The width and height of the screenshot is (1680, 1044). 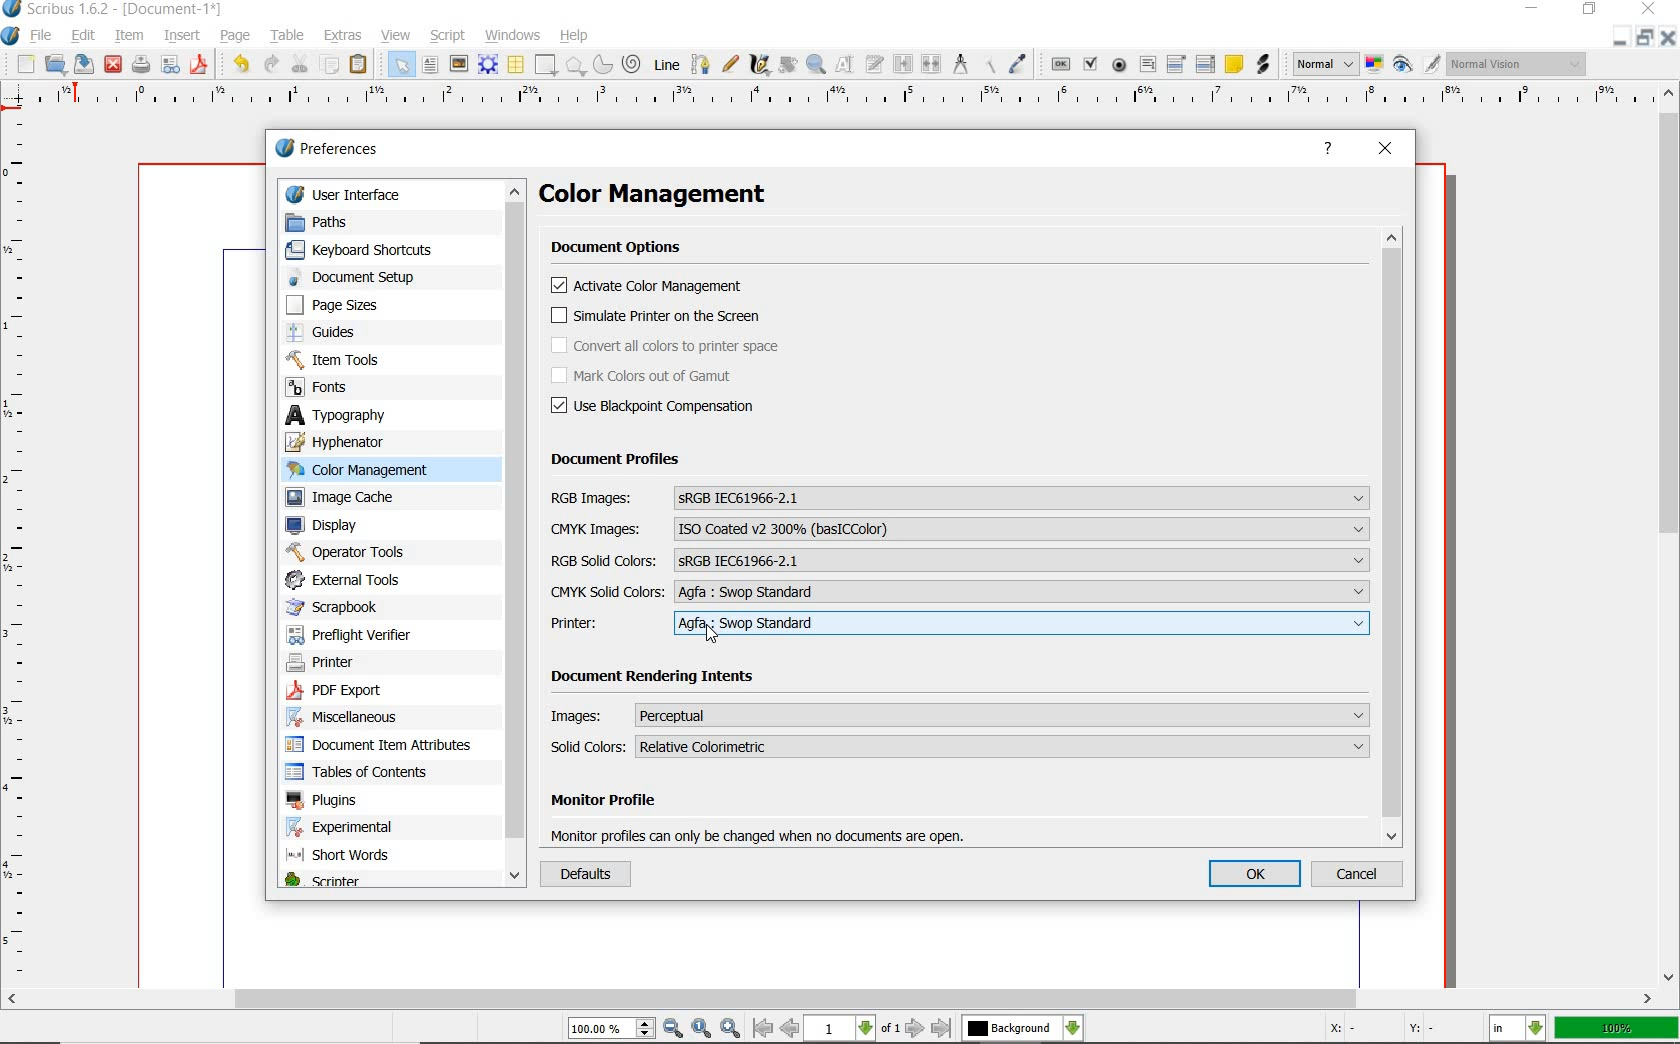 What do you see at coordinates (357, 552) in the screenshot?
I see `operator tools` at bounding box center [357, 552].